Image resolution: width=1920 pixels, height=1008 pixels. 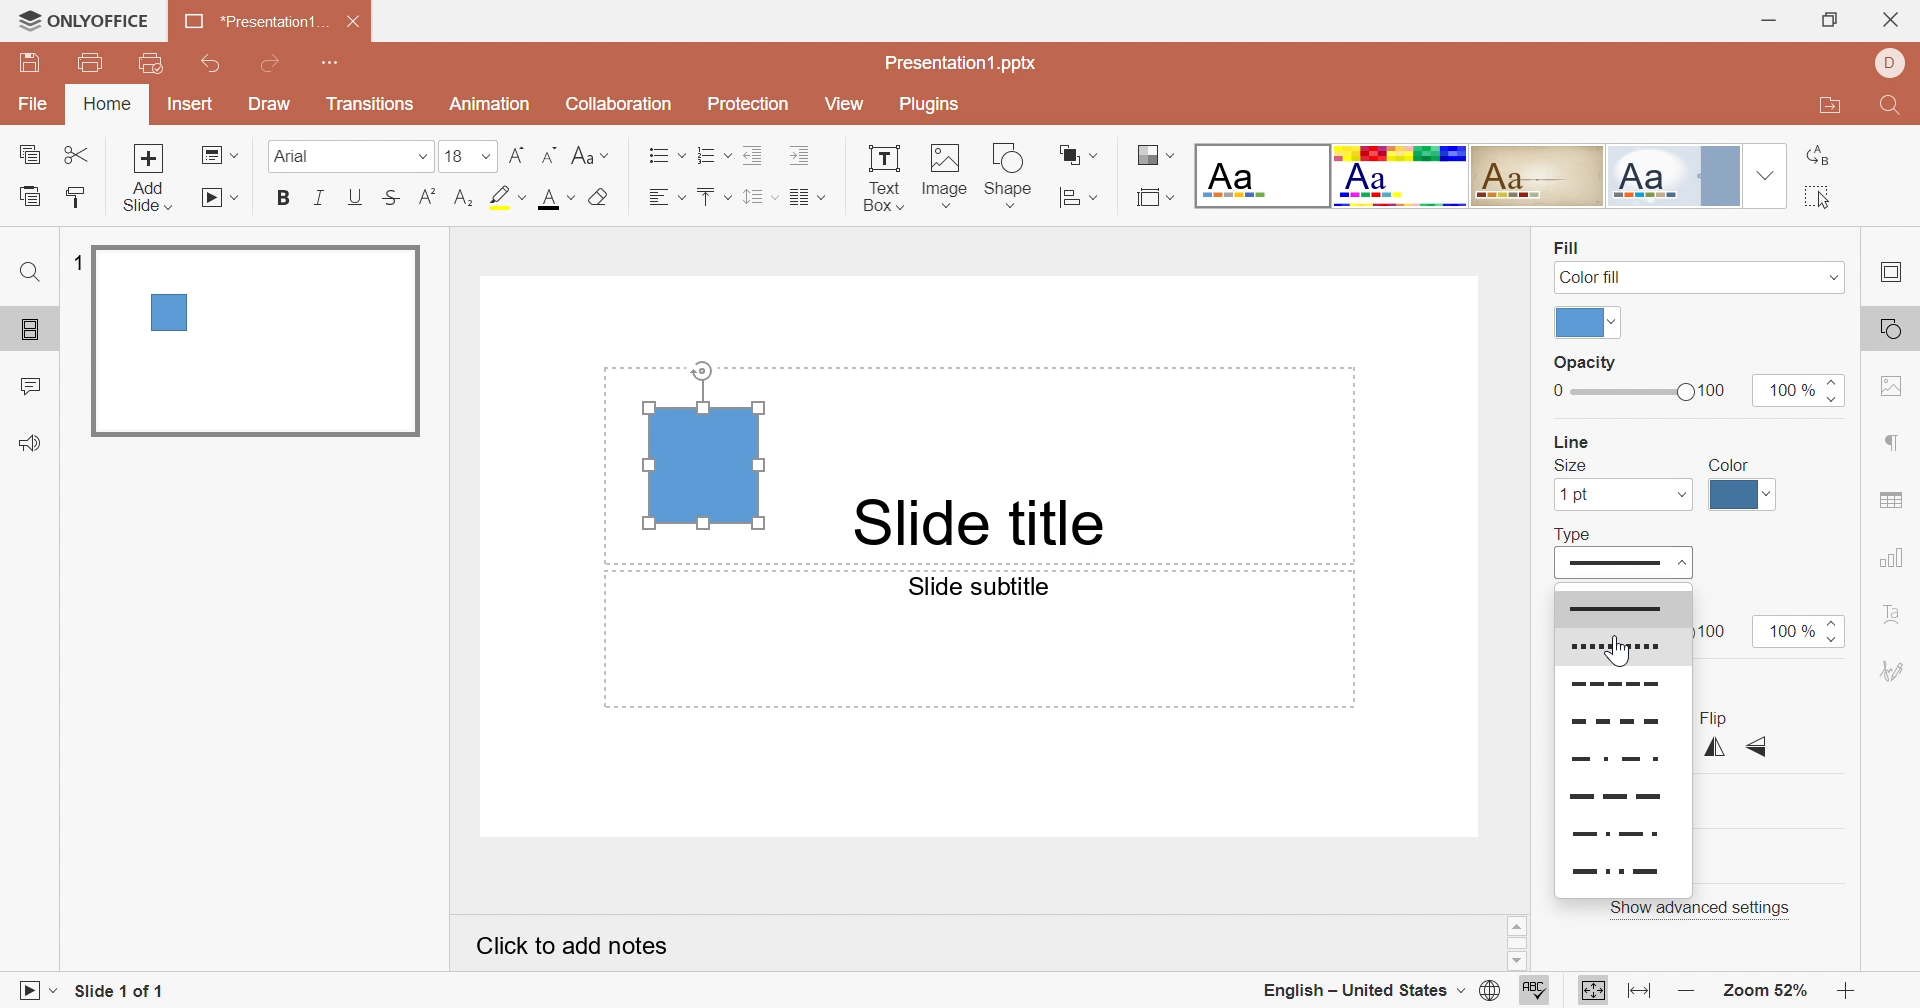 What do you see at coordinates (1357, 989) in the screenshot?
I see `English - United States` at bounding box center [1357, 989].